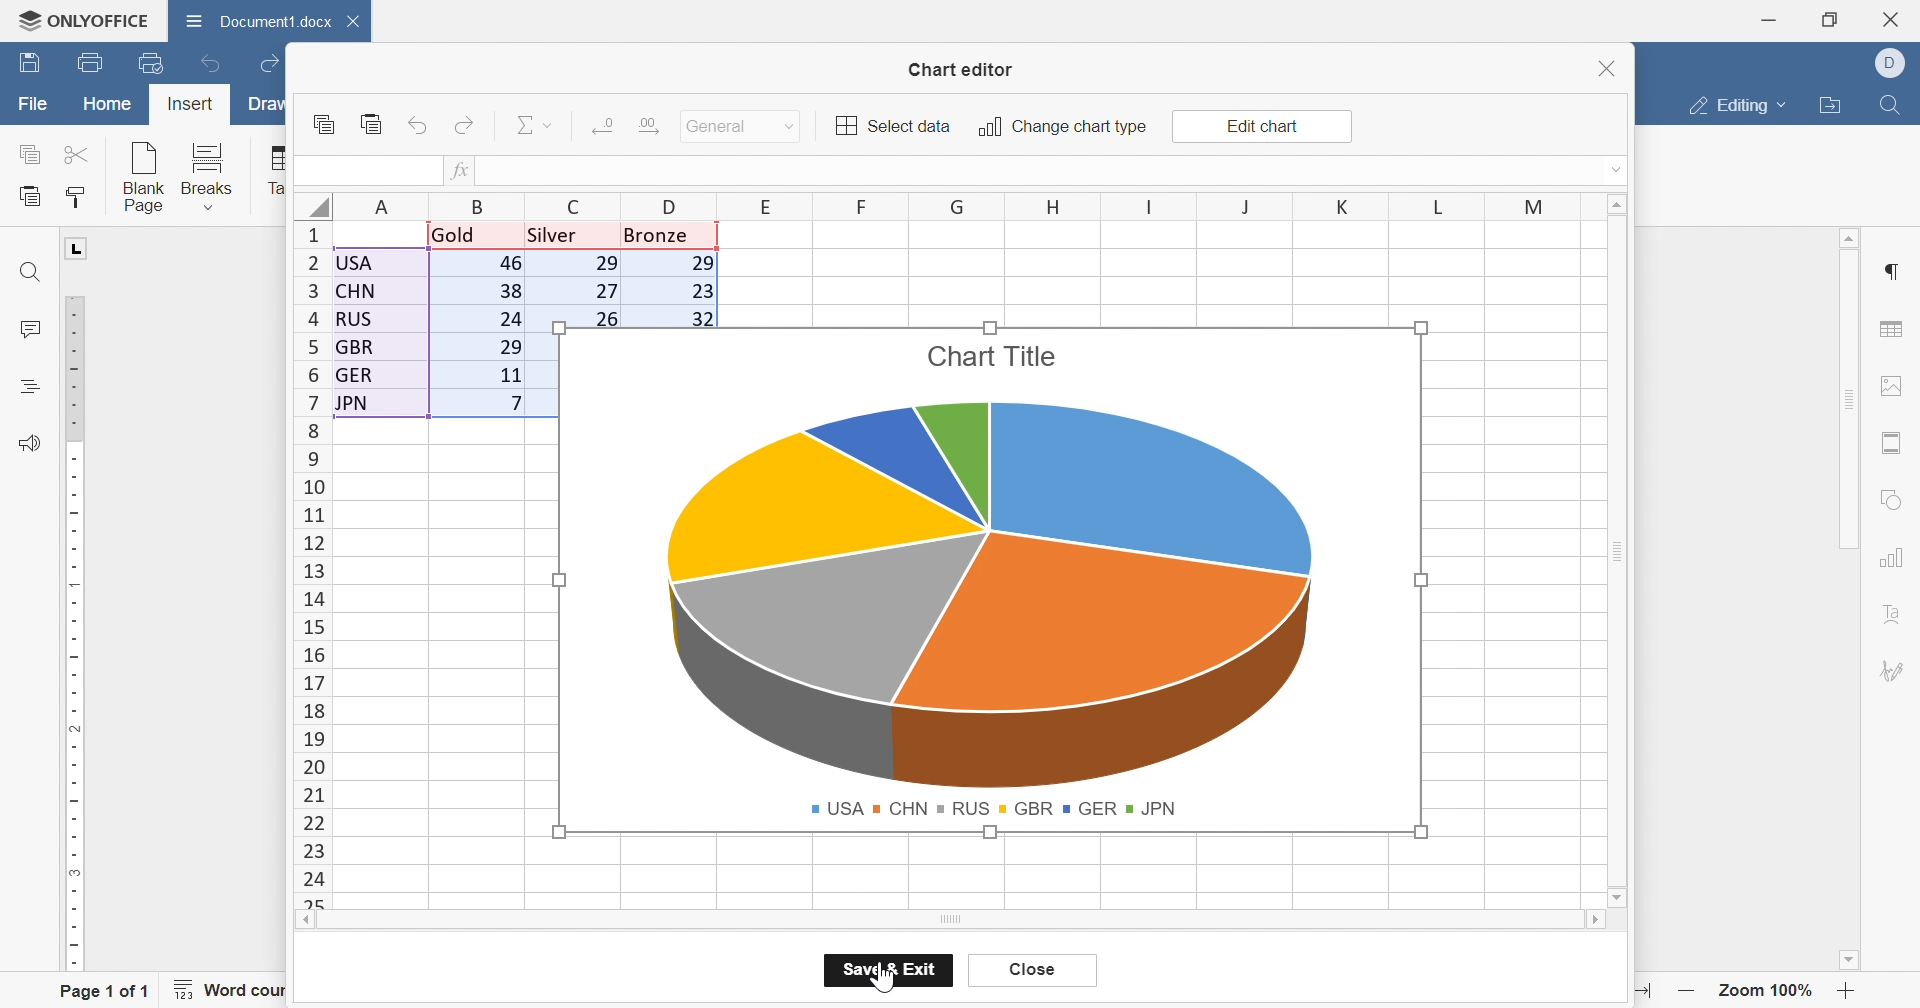 The image size is (1920, 1008). Describe the element at coordinates (599, 126) in the screenshot. I see `Decrease decimal` at that location.